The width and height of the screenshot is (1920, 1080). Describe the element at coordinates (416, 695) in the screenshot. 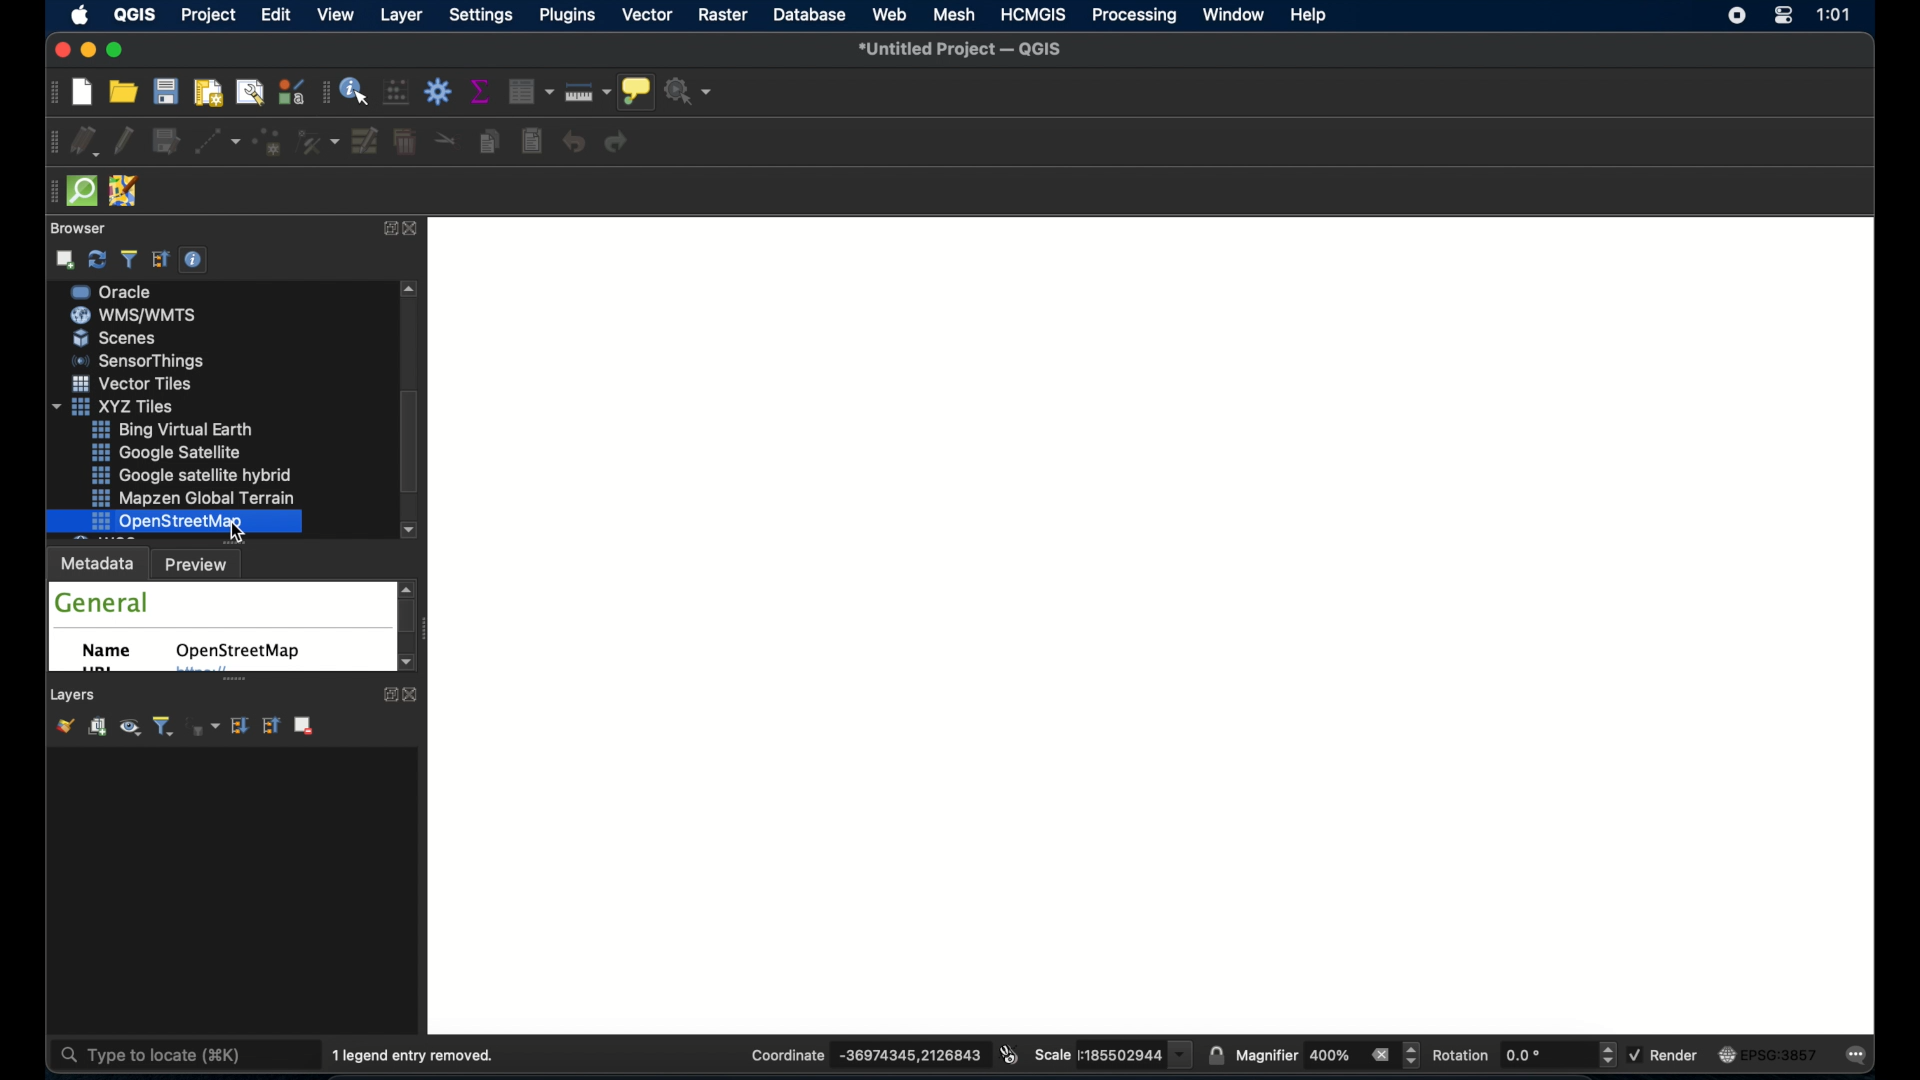

I see `close` at that location.